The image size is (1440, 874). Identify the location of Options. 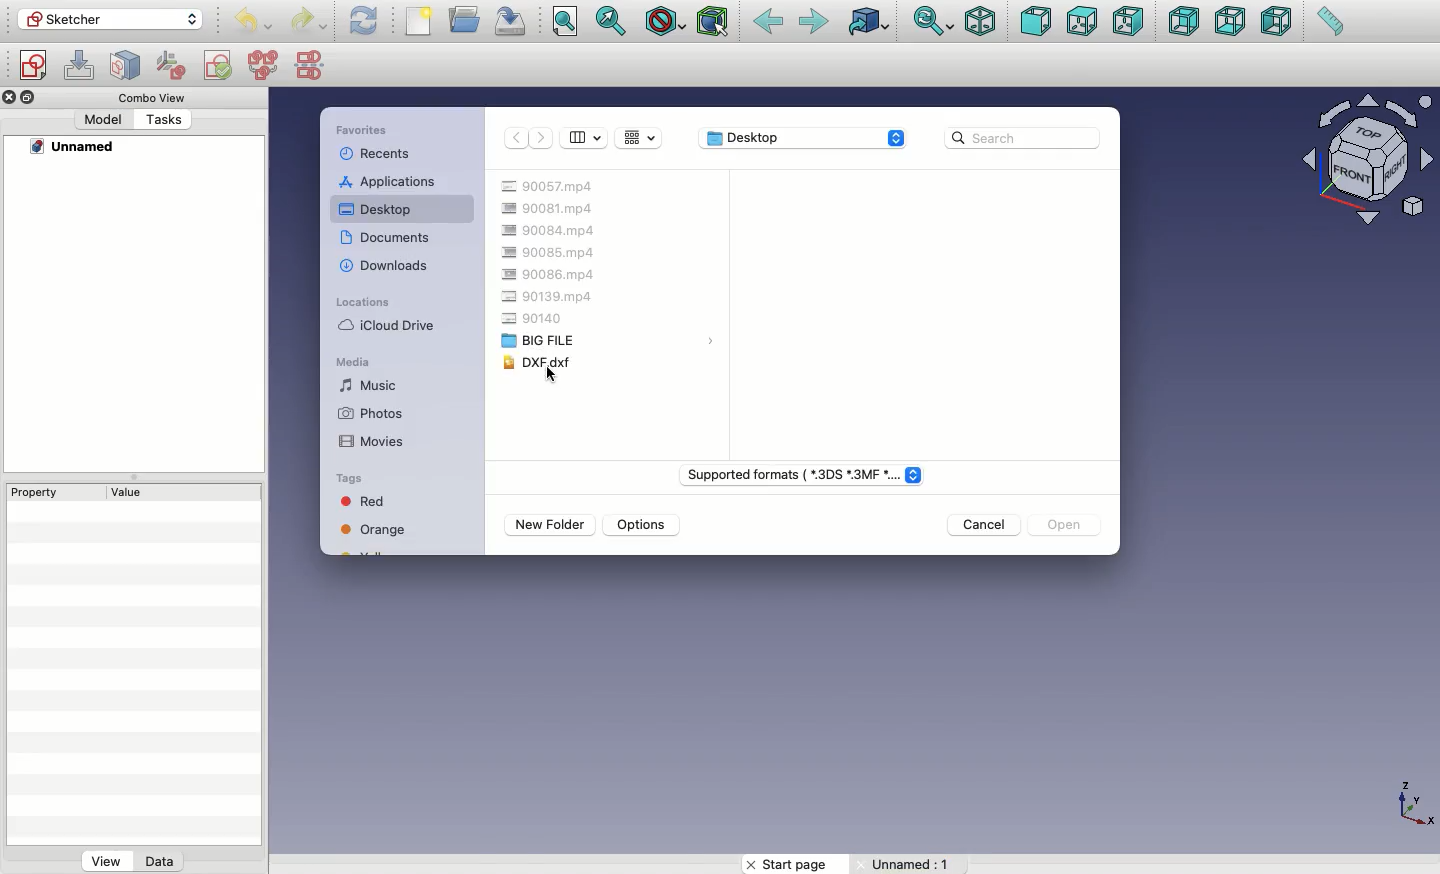
(643, 525).